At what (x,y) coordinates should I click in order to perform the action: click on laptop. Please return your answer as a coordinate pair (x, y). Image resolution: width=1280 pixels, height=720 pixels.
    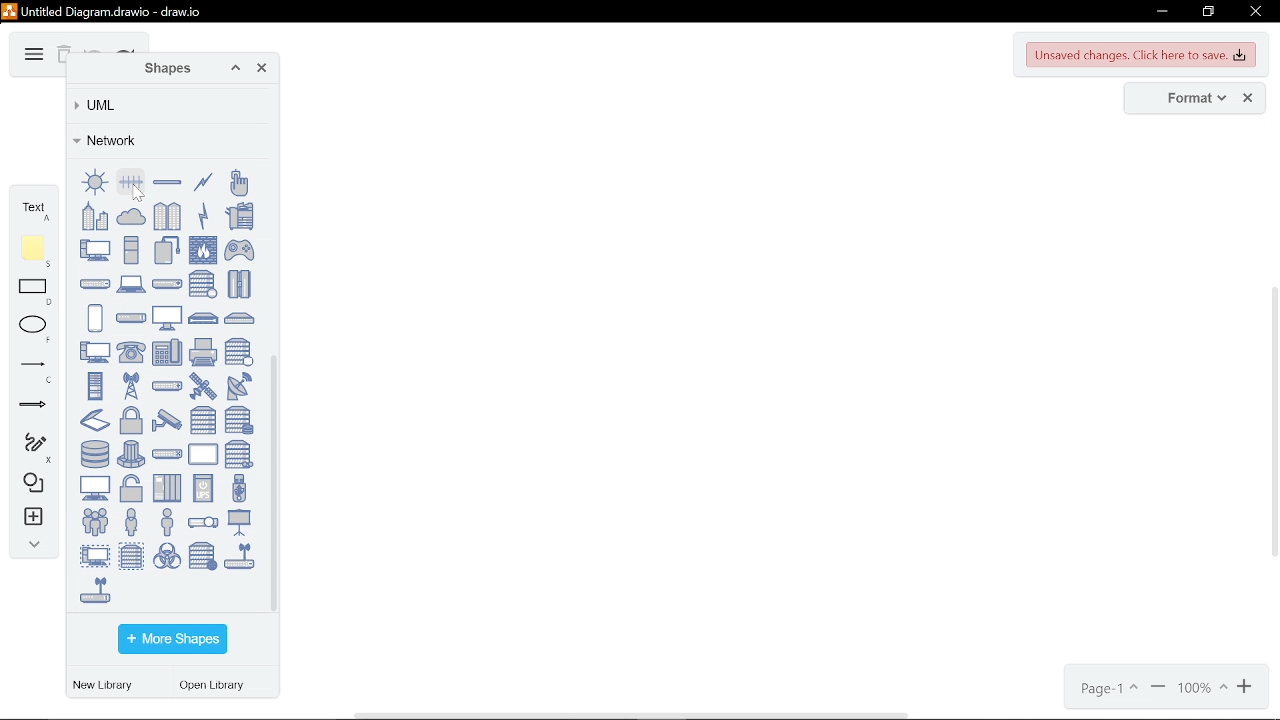
    Looking at the image, I should click on (131, 284).